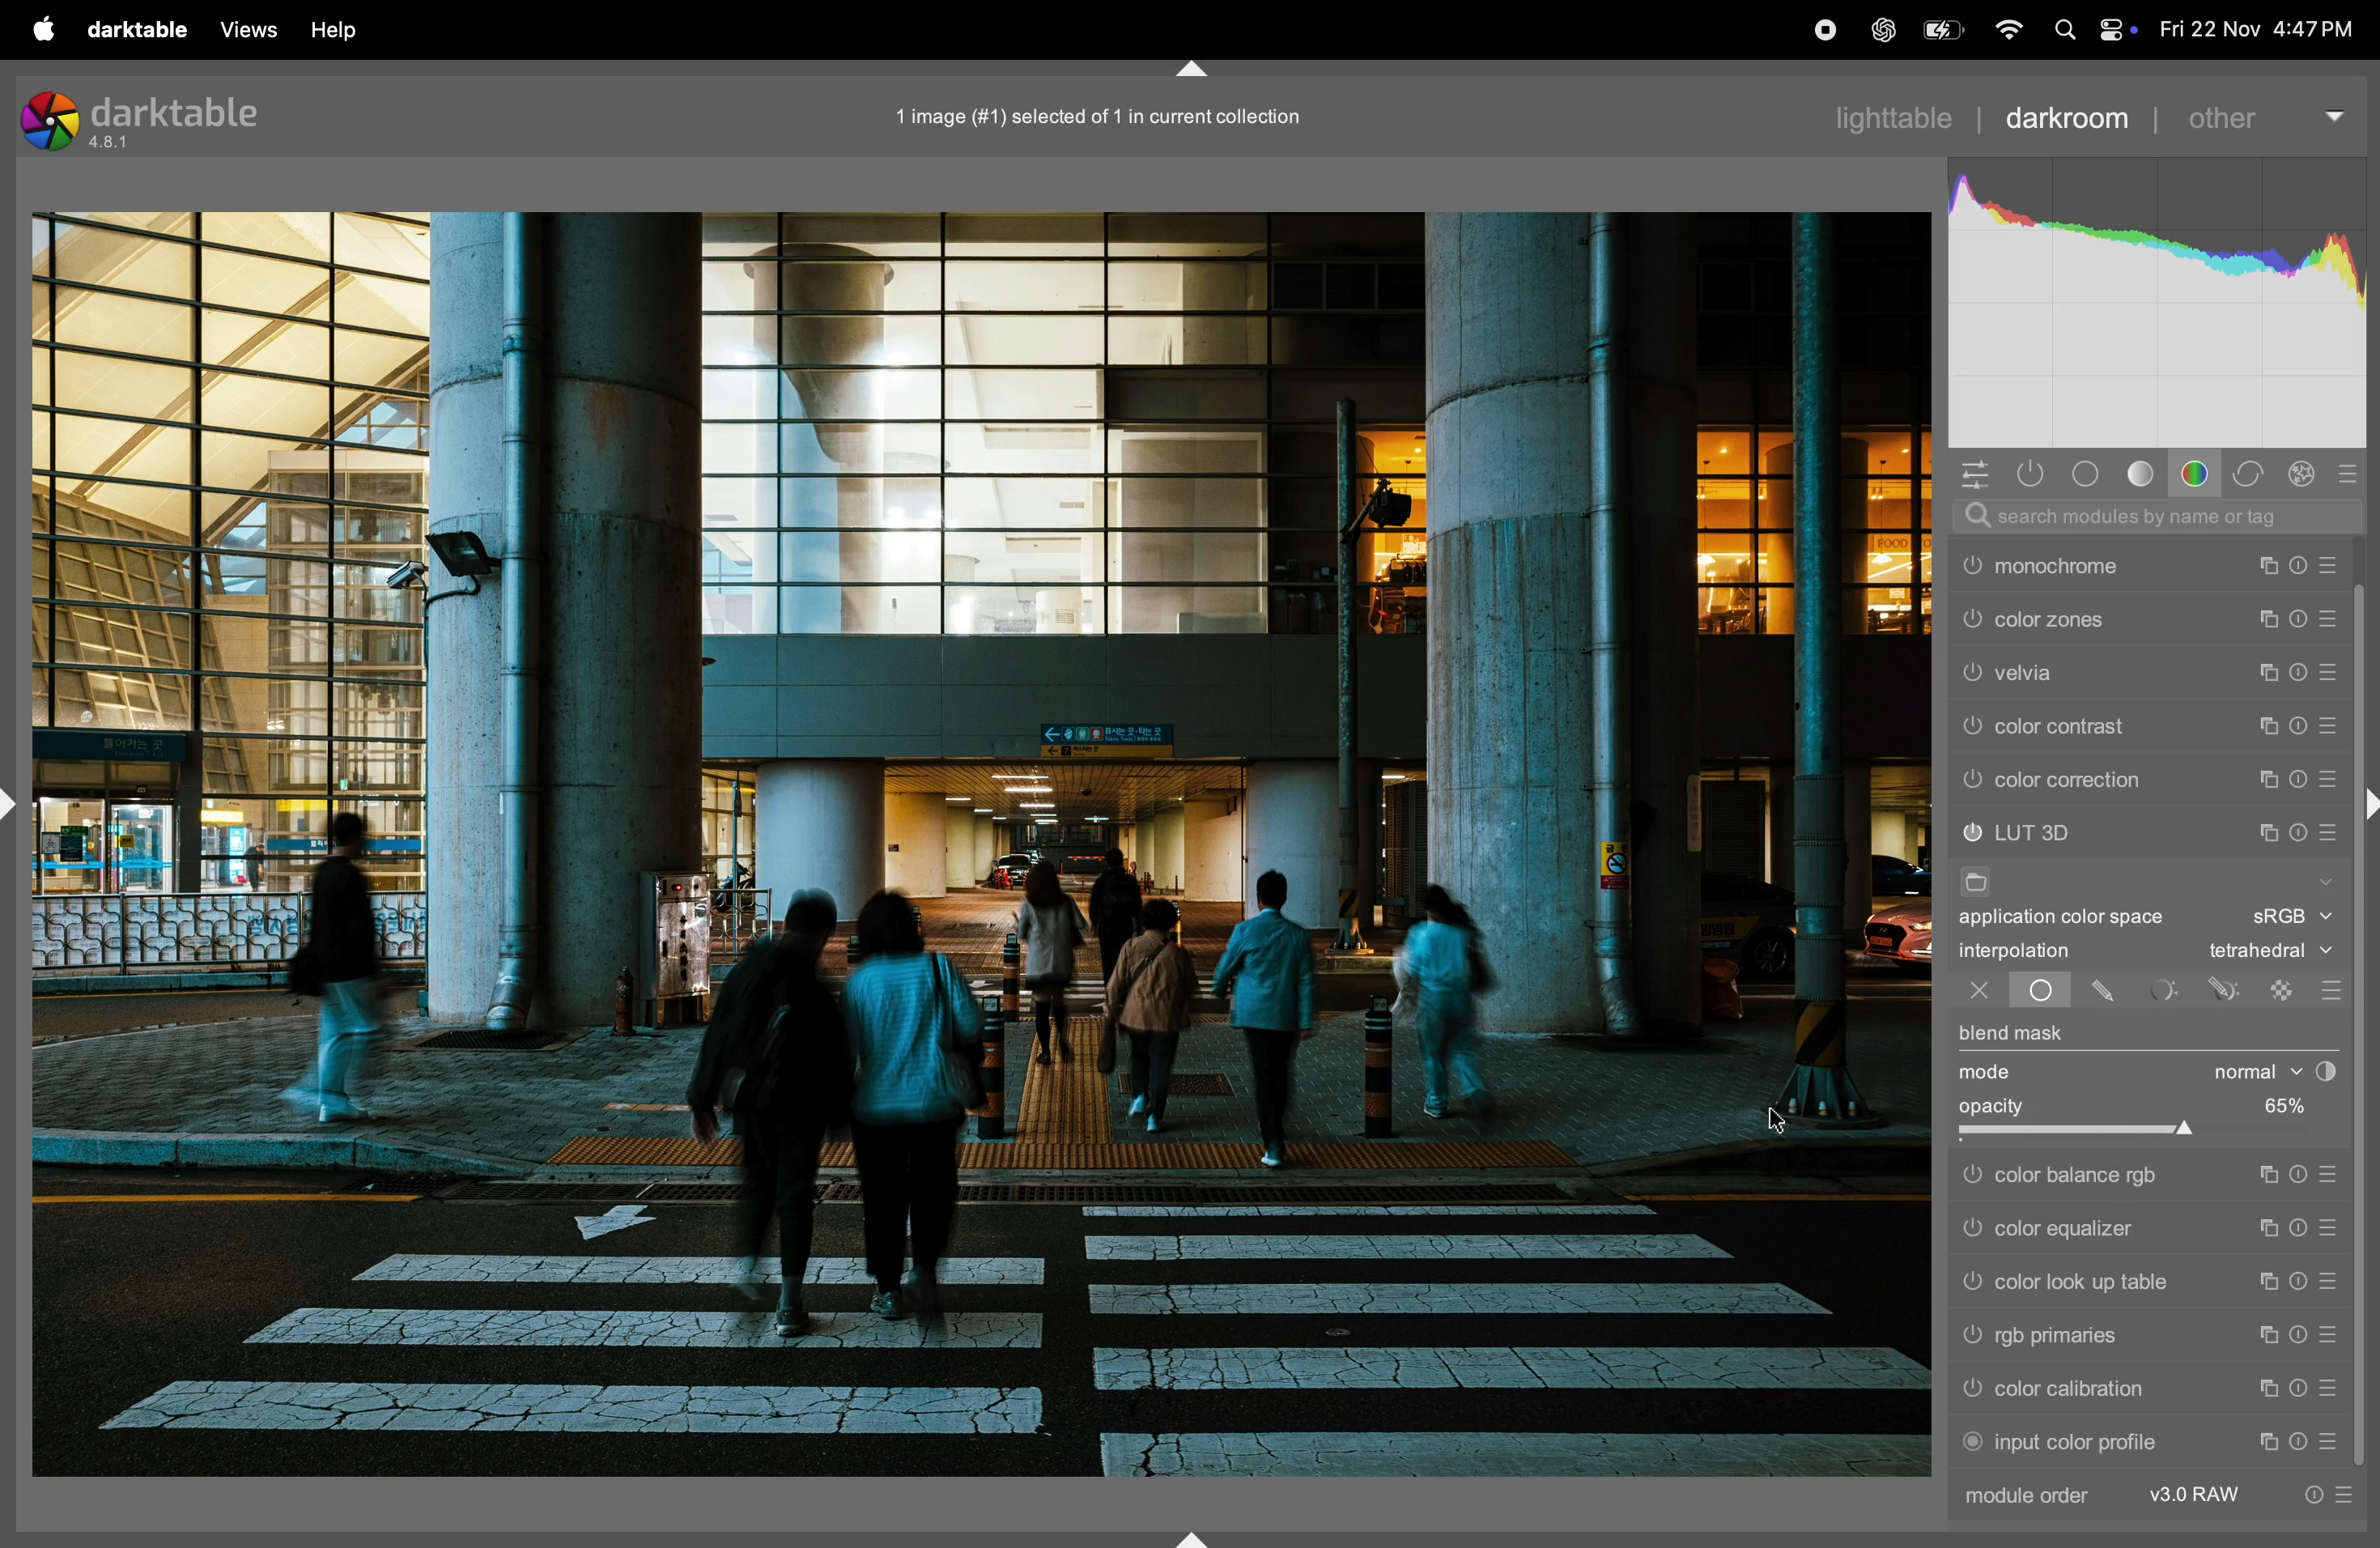 The width and height of the screenshot is (2380, 1548). What do you see at coordinates (1817, 29) in the screenshot?
I see `record` at bounding box center [1817, 29].